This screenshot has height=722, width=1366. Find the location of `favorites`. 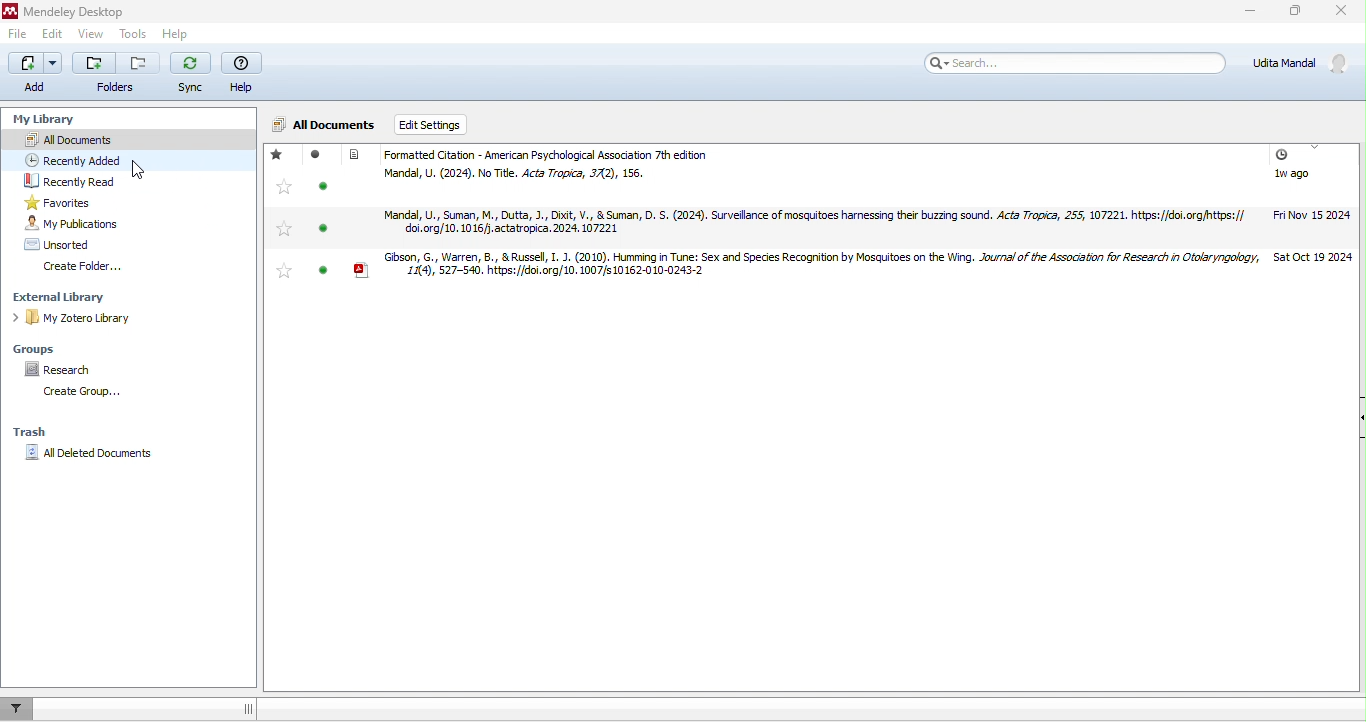

favorites is located at coordinates (277, 155).